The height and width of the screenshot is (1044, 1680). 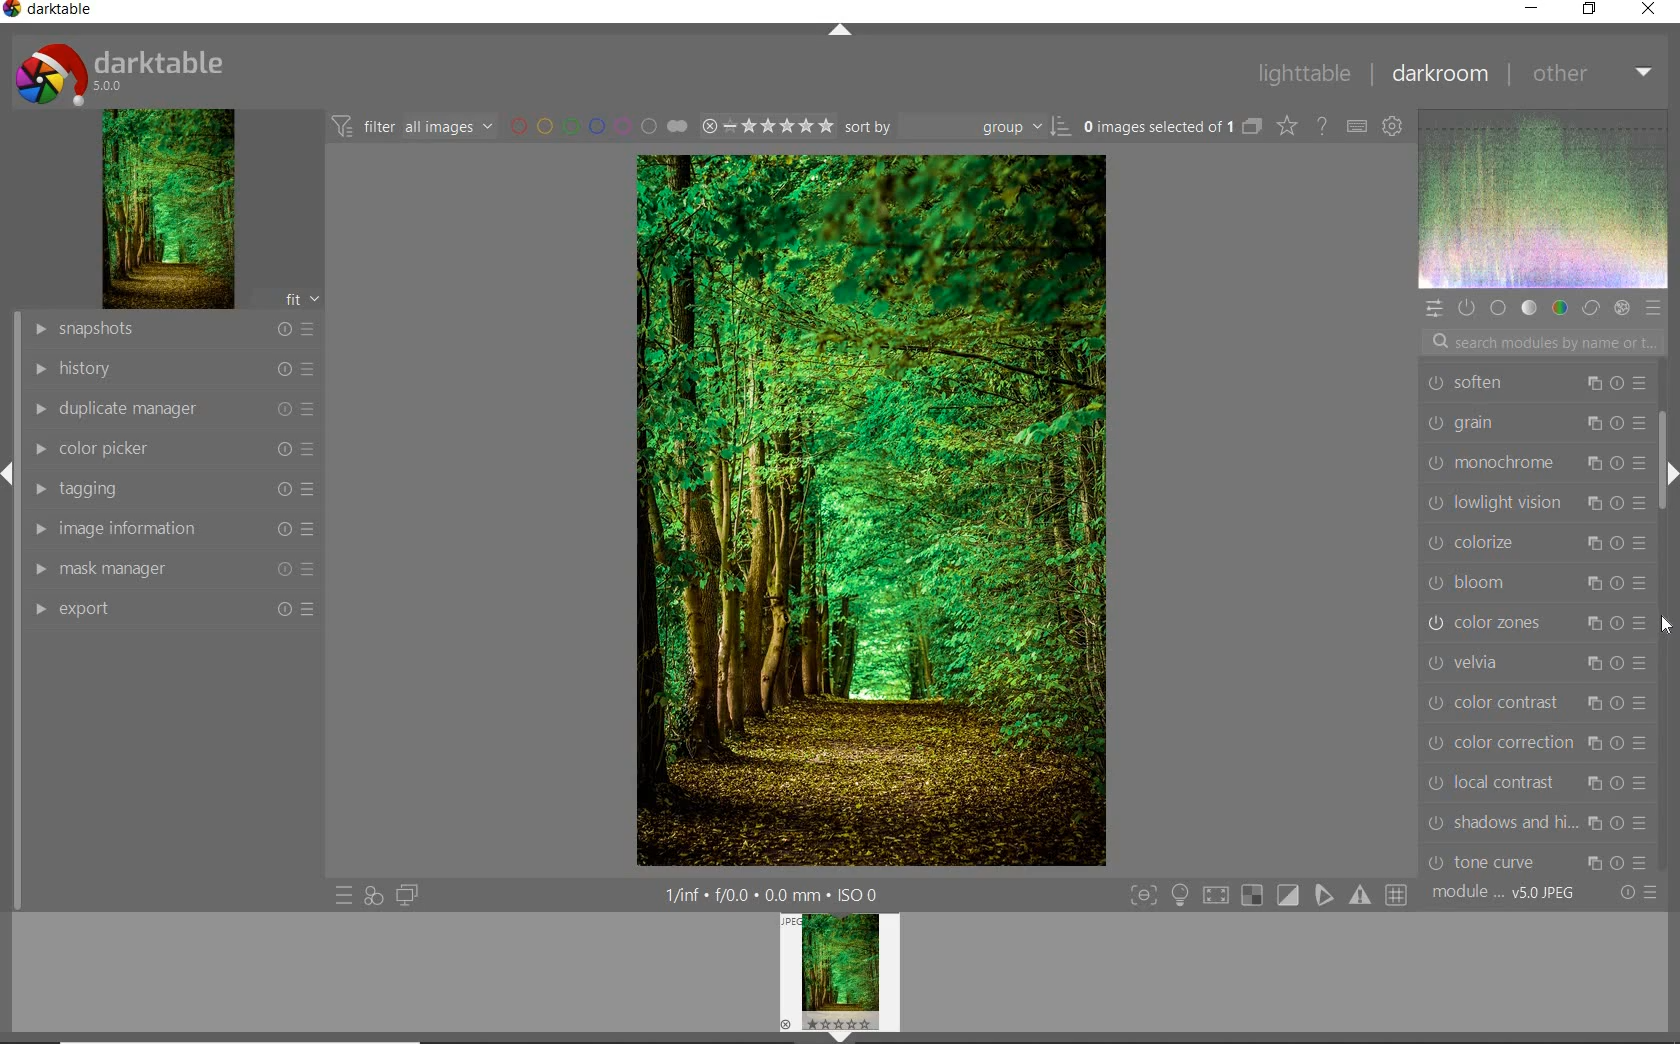 What do you see at coordinates (1668, 626) in the screenshot?
I see `cursor` at bounding box center [1668, 626].